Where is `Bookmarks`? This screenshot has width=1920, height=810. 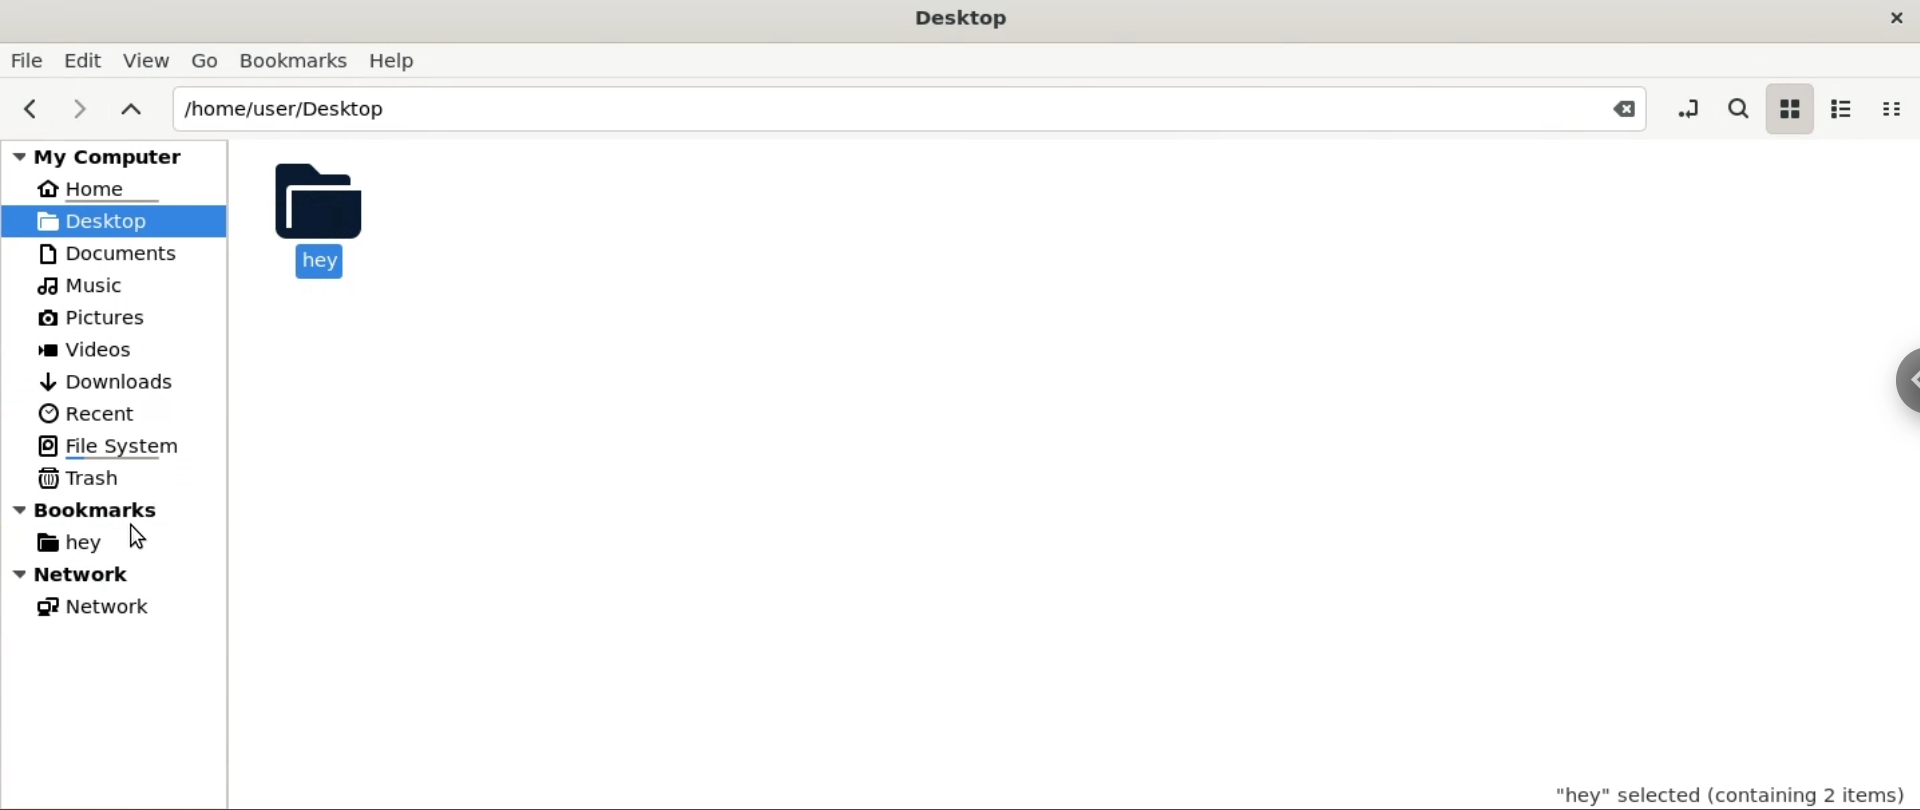
Bookmarks is located at coordinates (291, 59).